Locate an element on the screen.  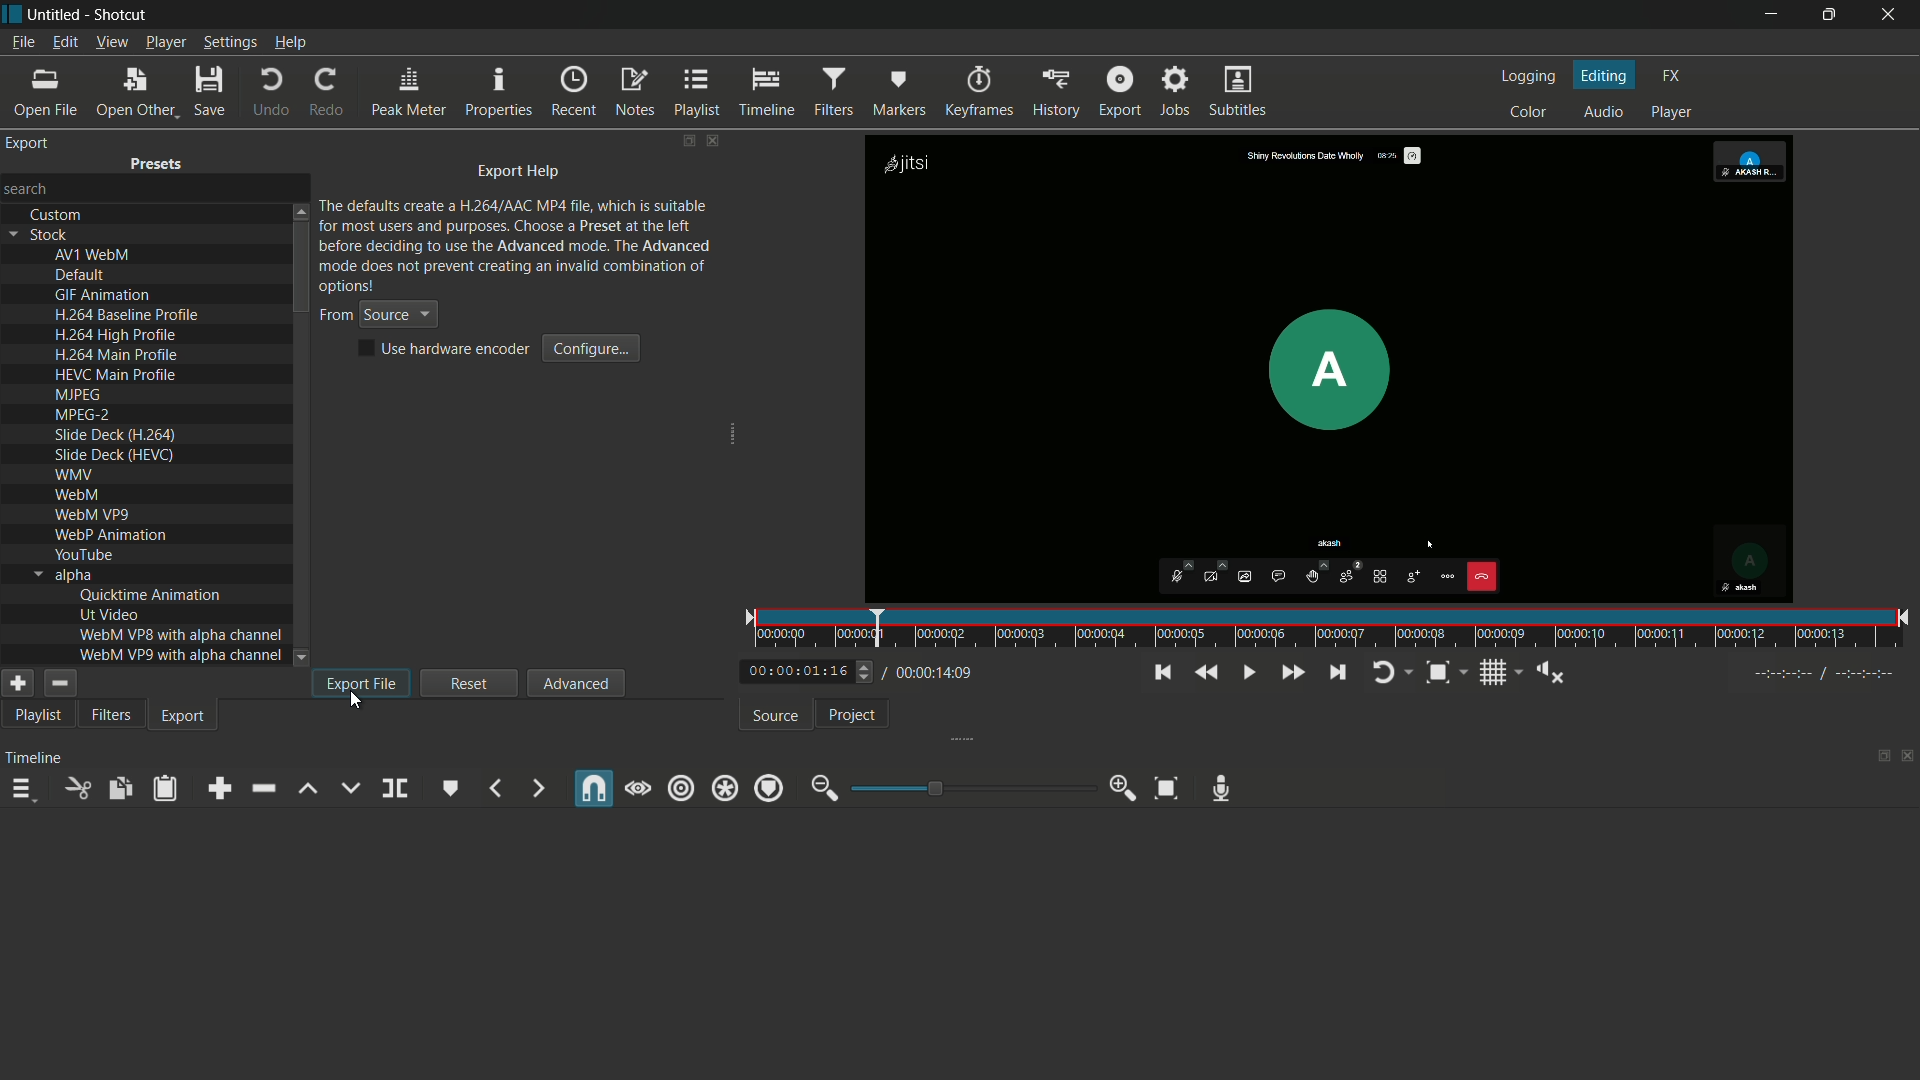
split at playhead is located at coordinates (394, 788).